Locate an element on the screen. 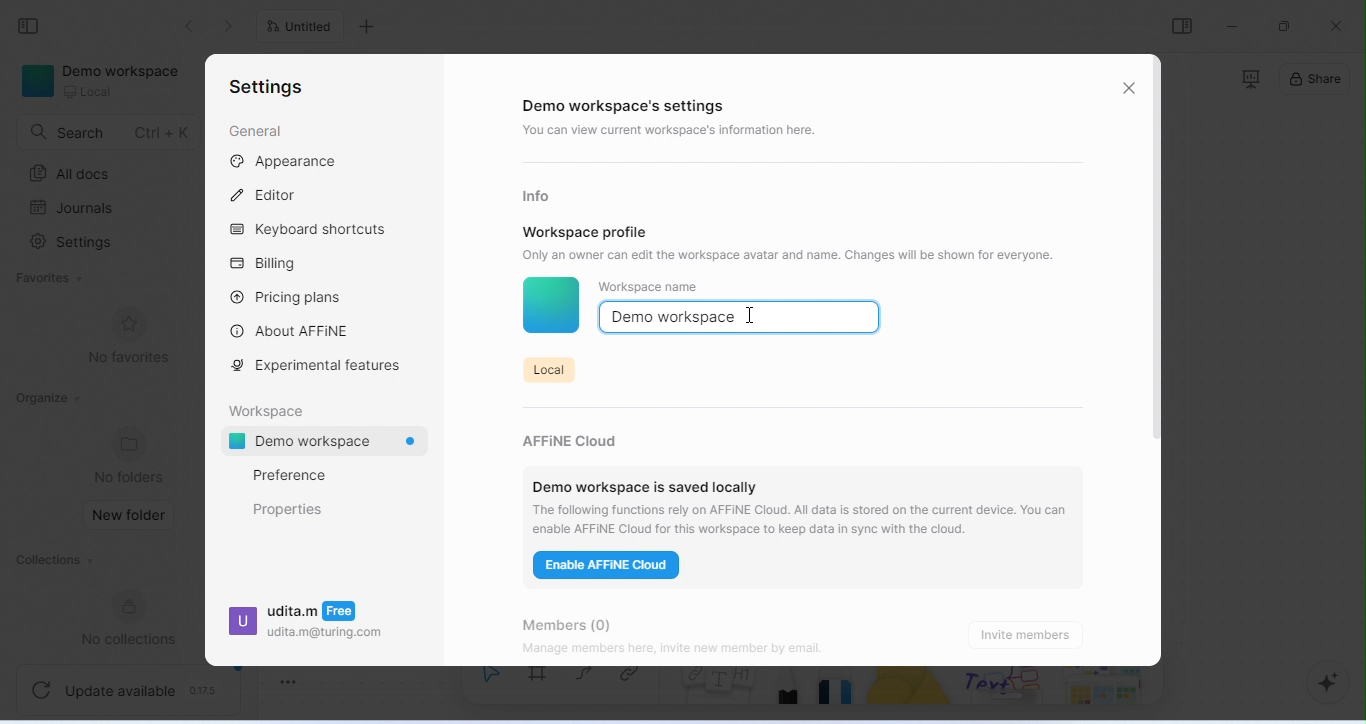 Image resolution: width=1366 pixels, height=724 pixels. enable affine cloud is located at coordinates (609, 568).